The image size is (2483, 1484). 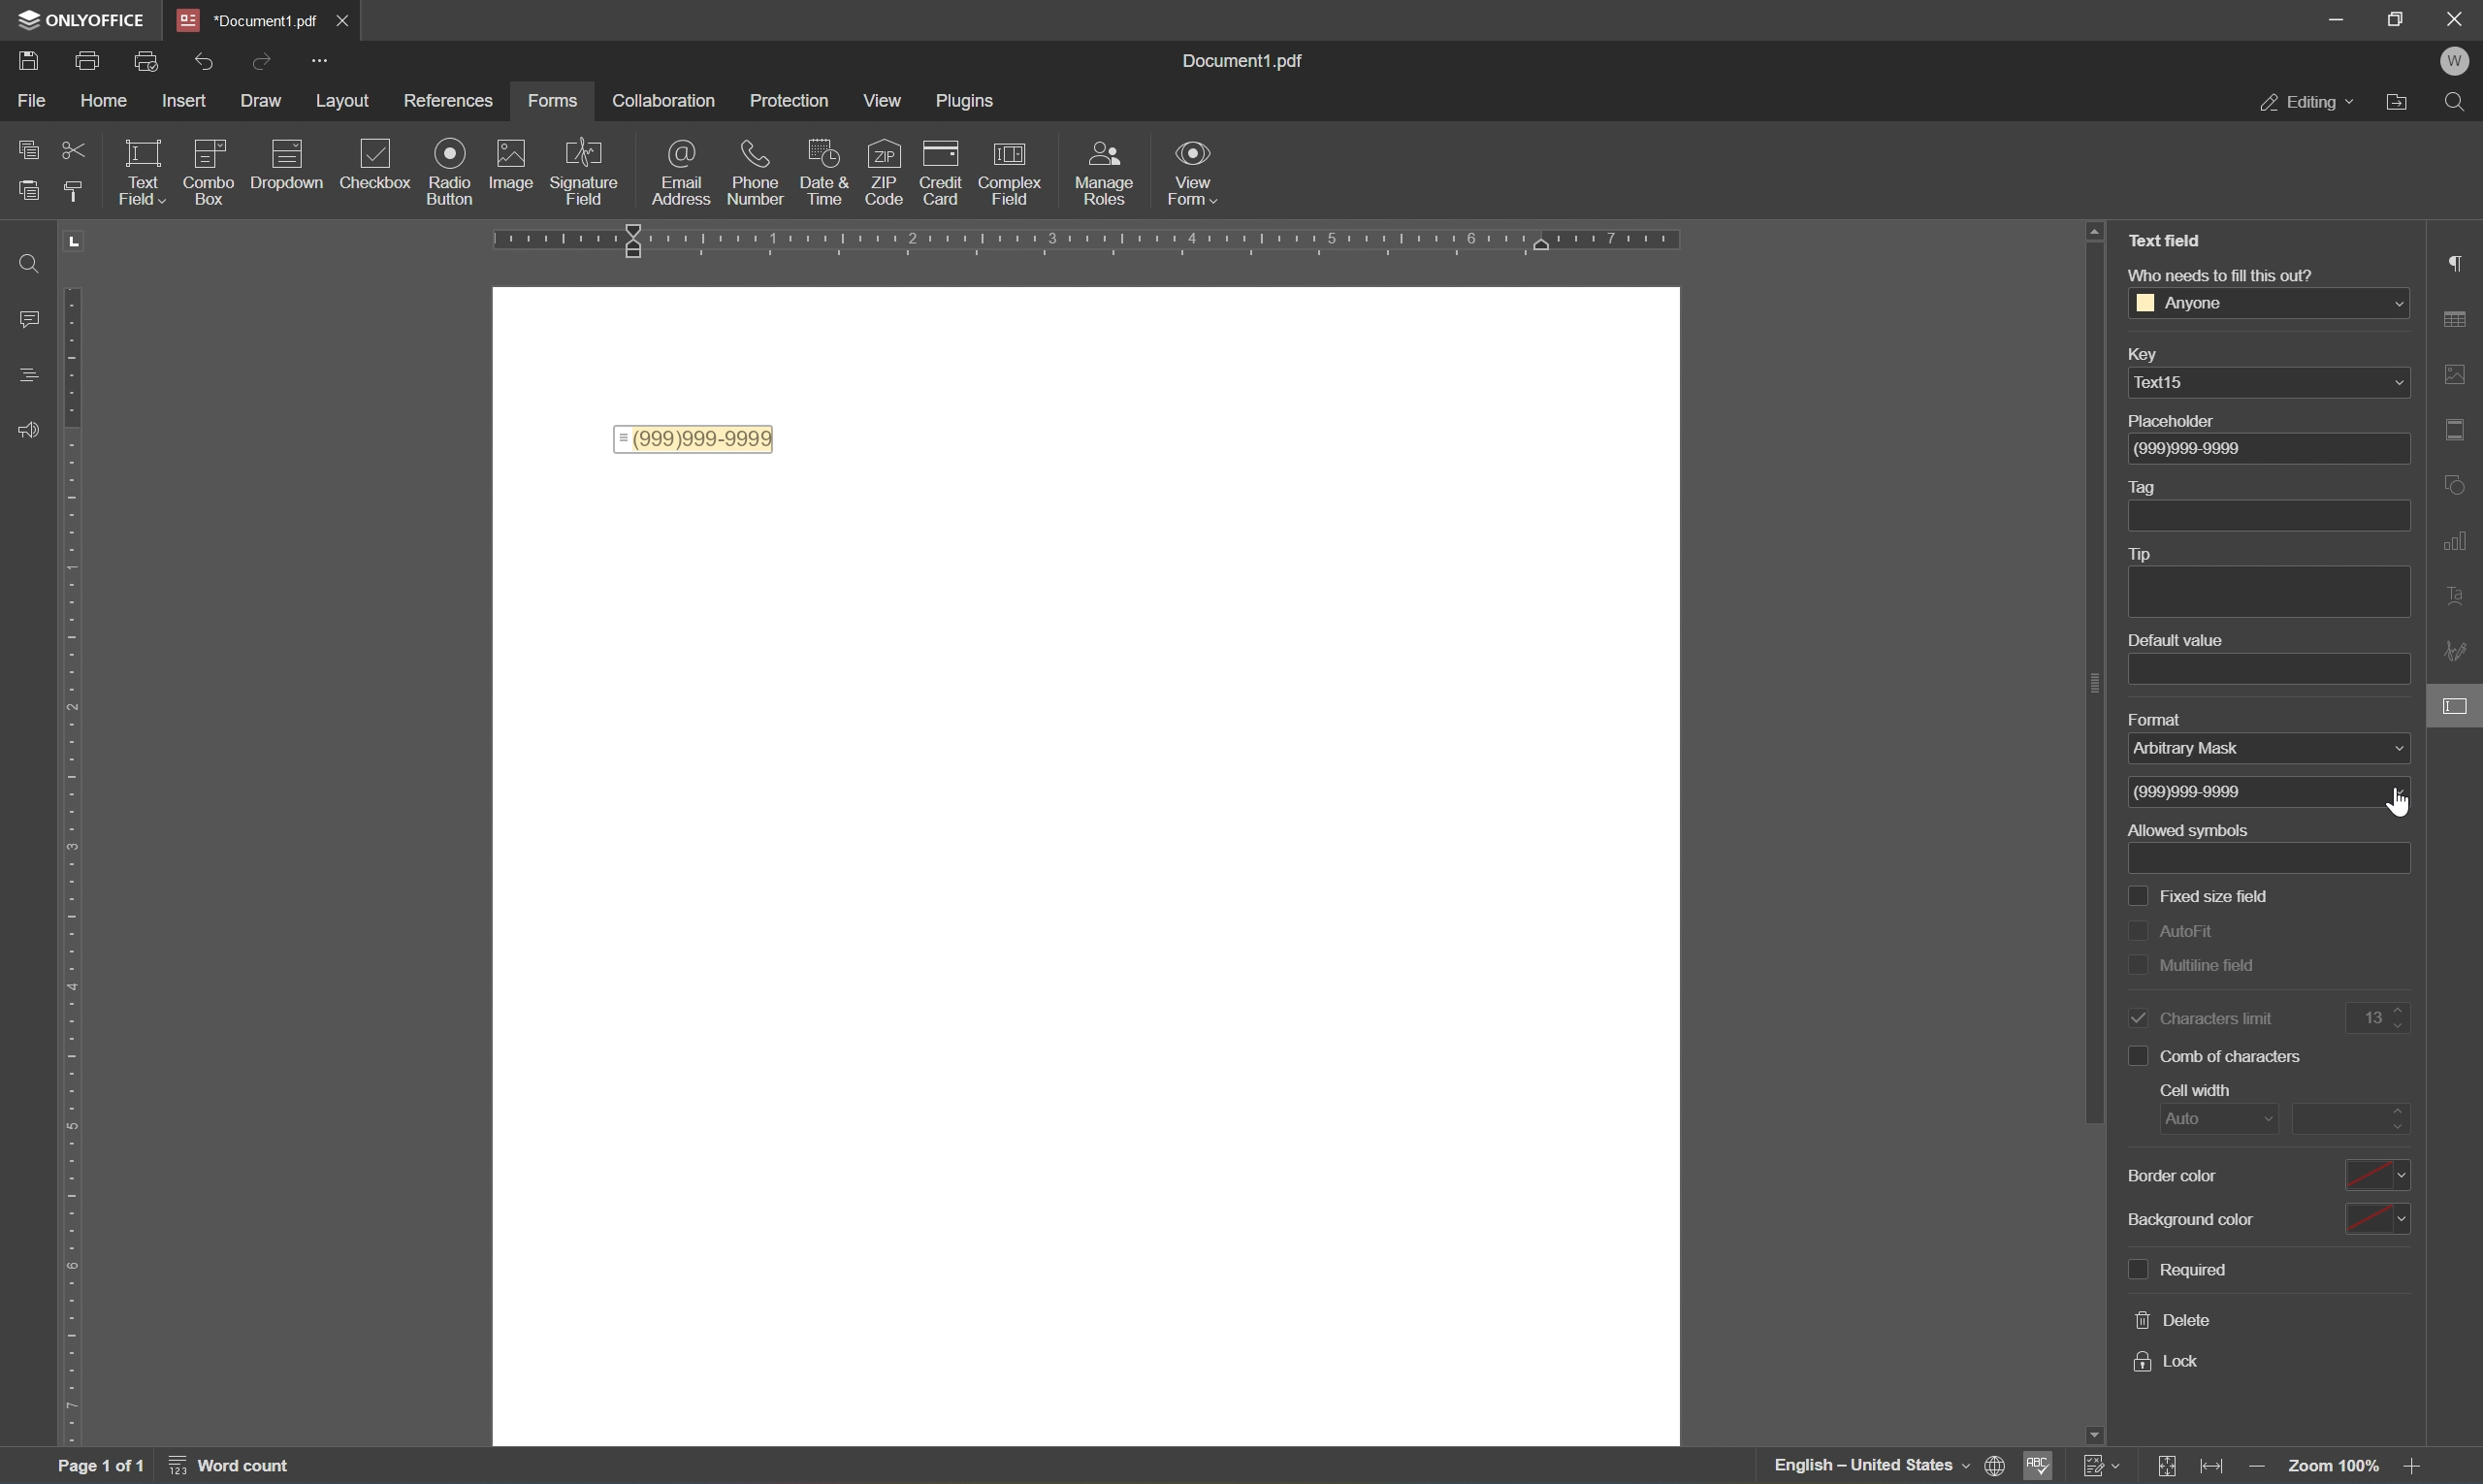 What do you see at coordinates (2461, 437) in the screenshot?
I see `header and footer settings` at bounding box center [2461, 437].